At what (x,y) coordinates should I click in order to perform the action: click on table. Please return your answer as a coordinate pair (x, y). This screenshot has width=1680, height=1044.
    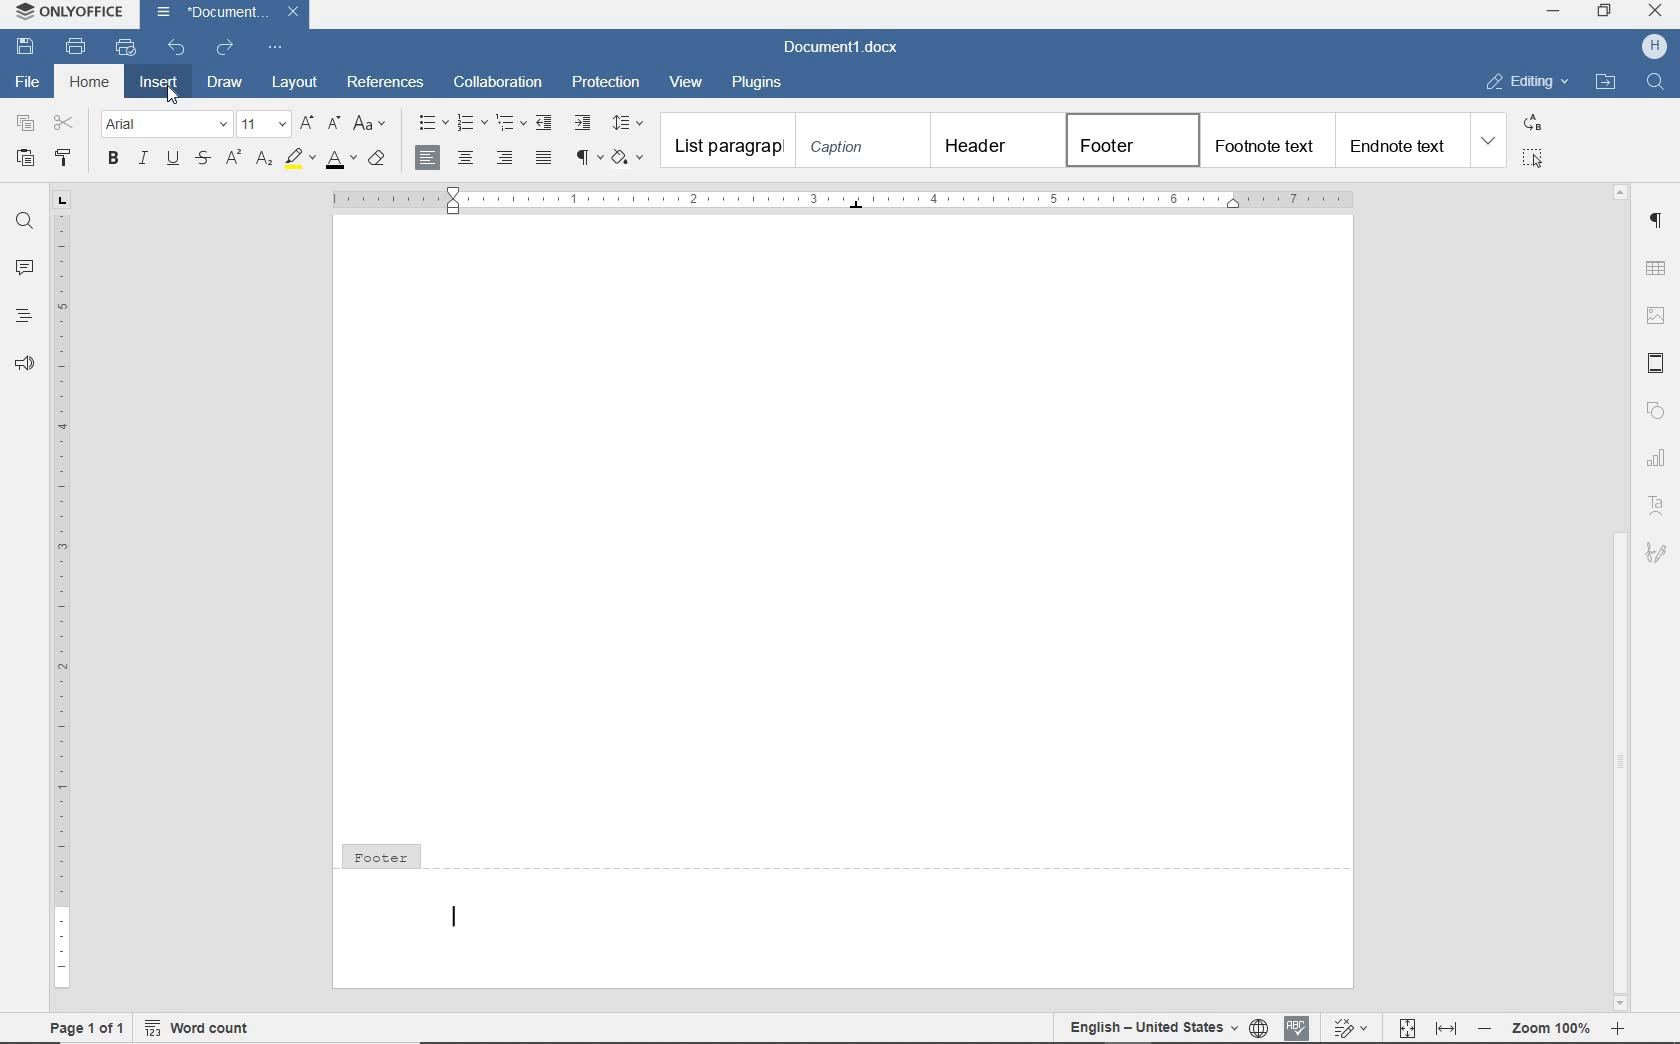
    Looking at the image, I should click on (1657, 267).